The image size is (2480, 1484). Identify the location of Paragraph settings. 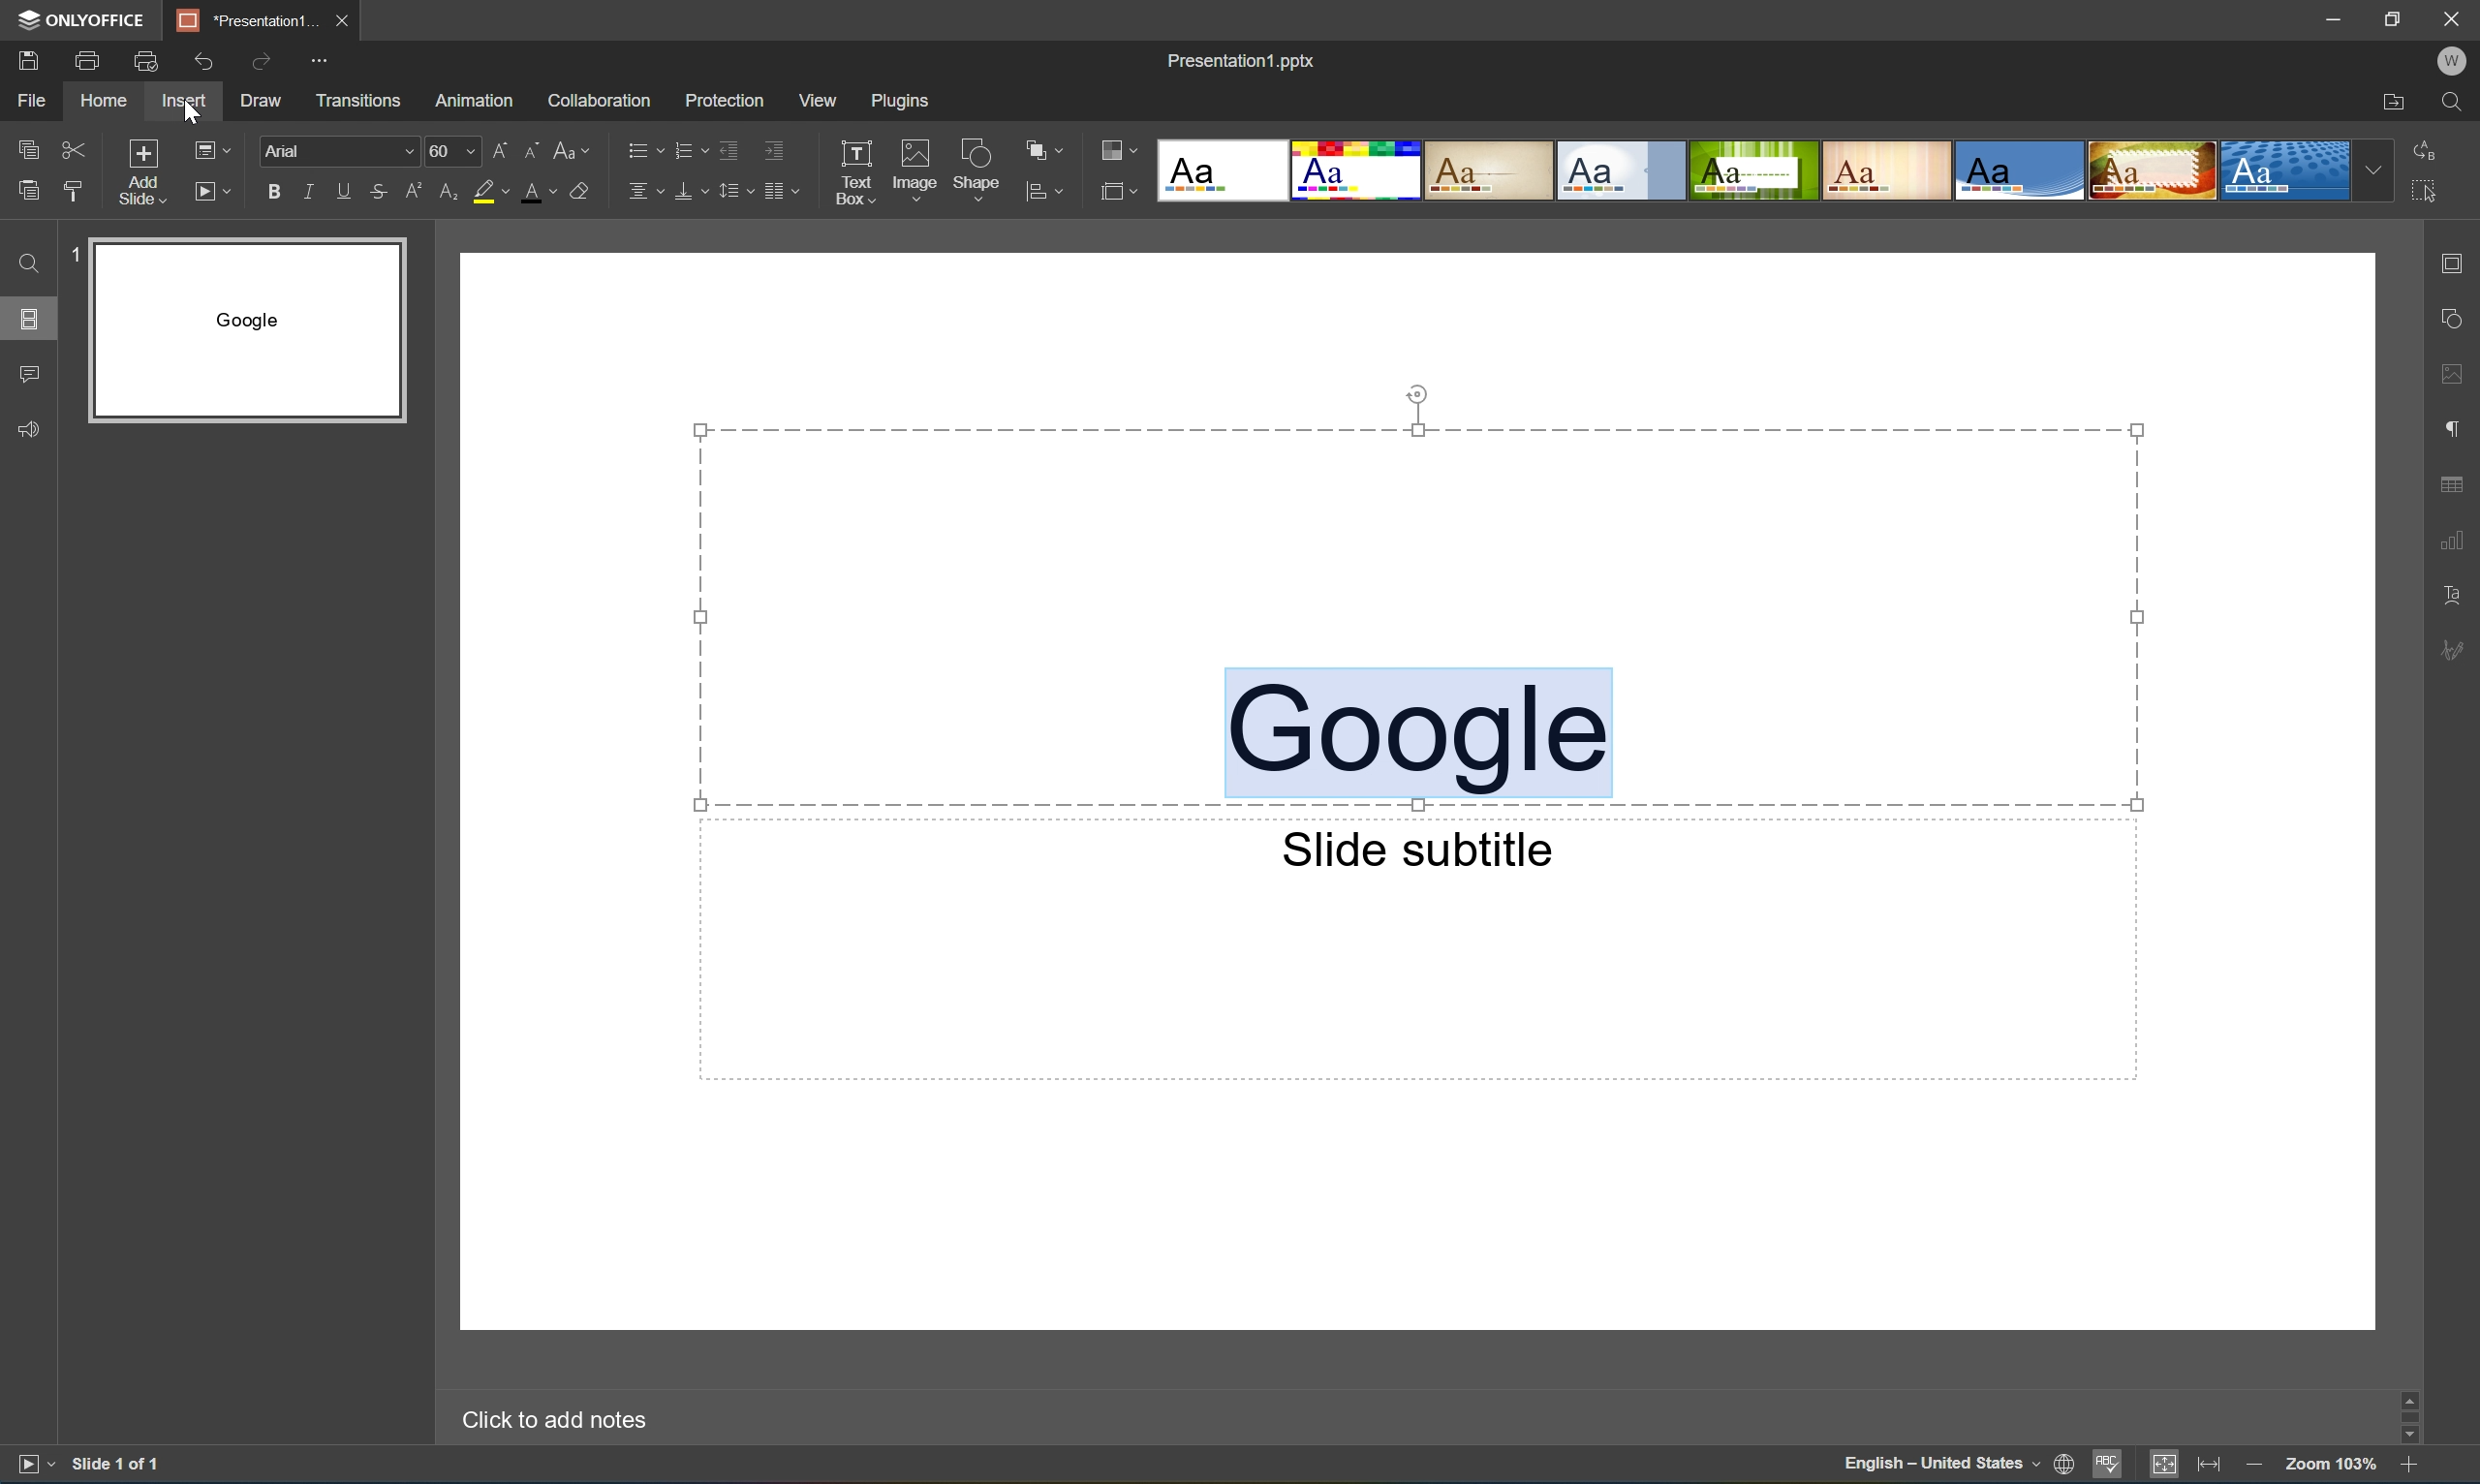
(2450, 431).